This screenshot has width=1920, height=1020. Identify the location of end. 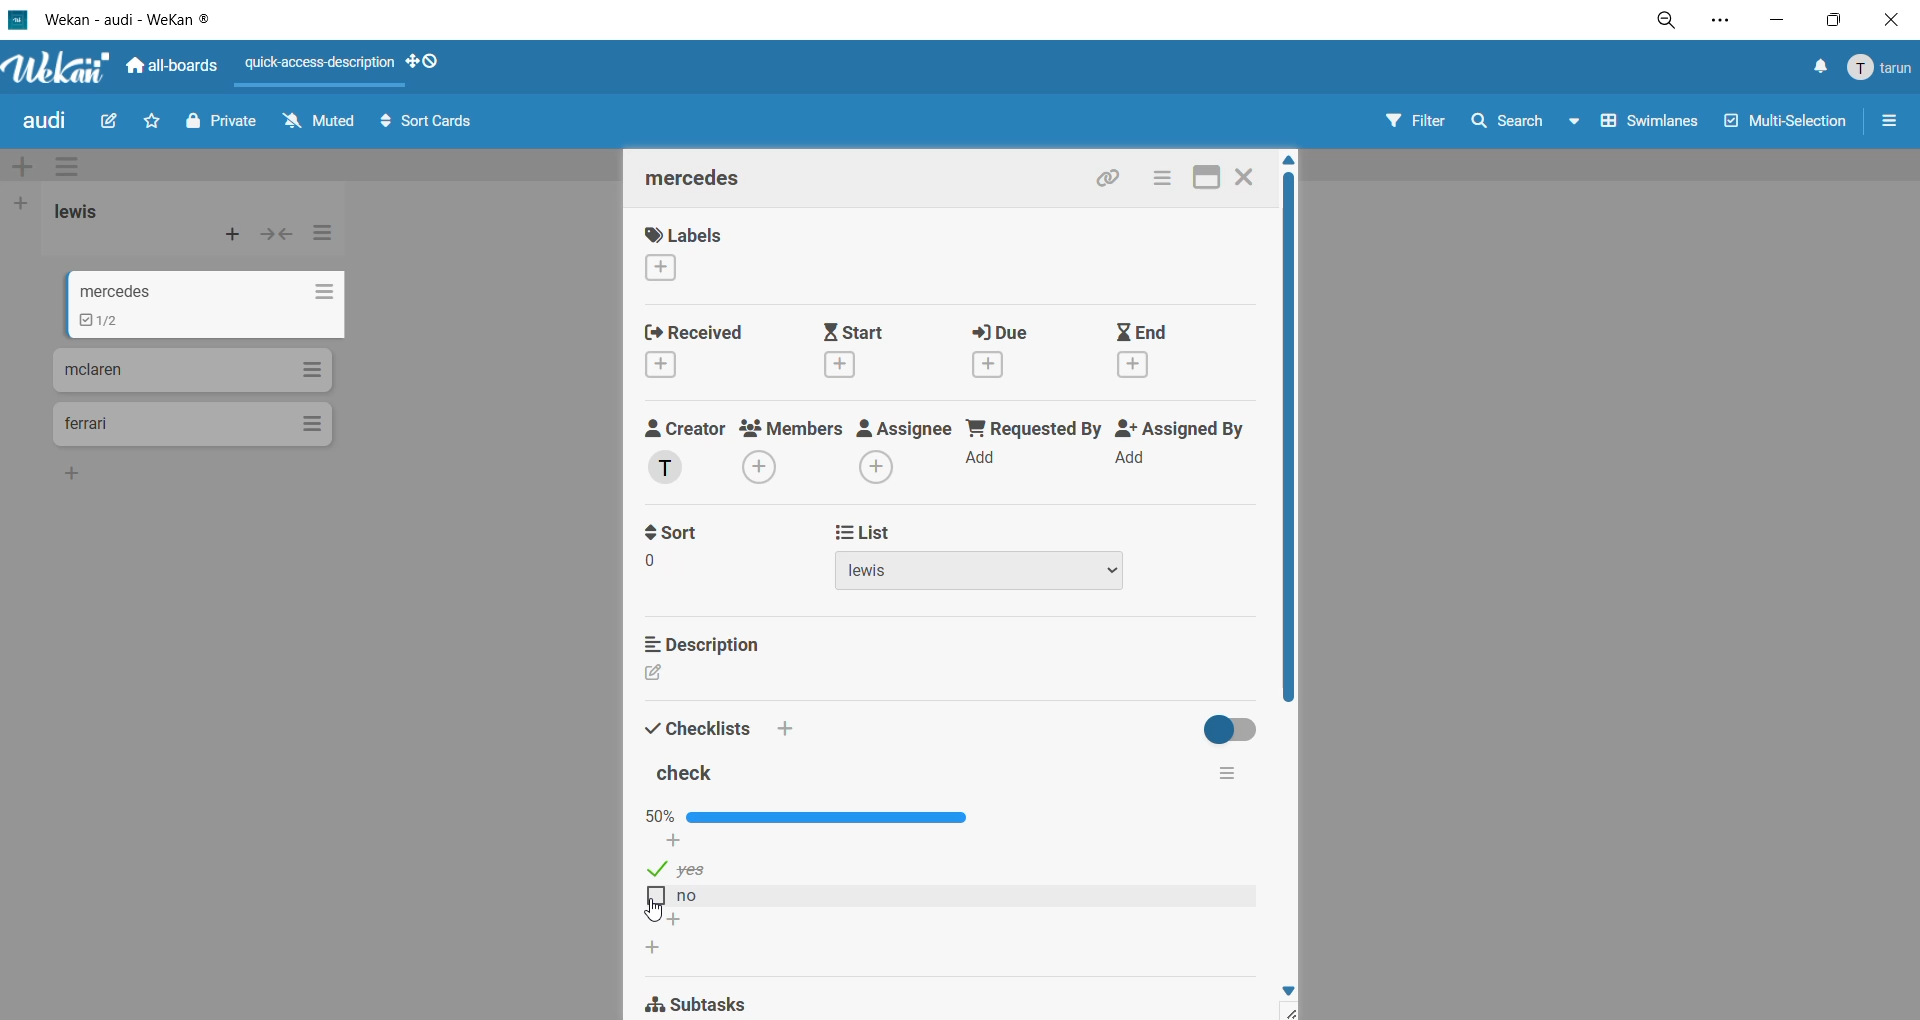
(1147, 349).